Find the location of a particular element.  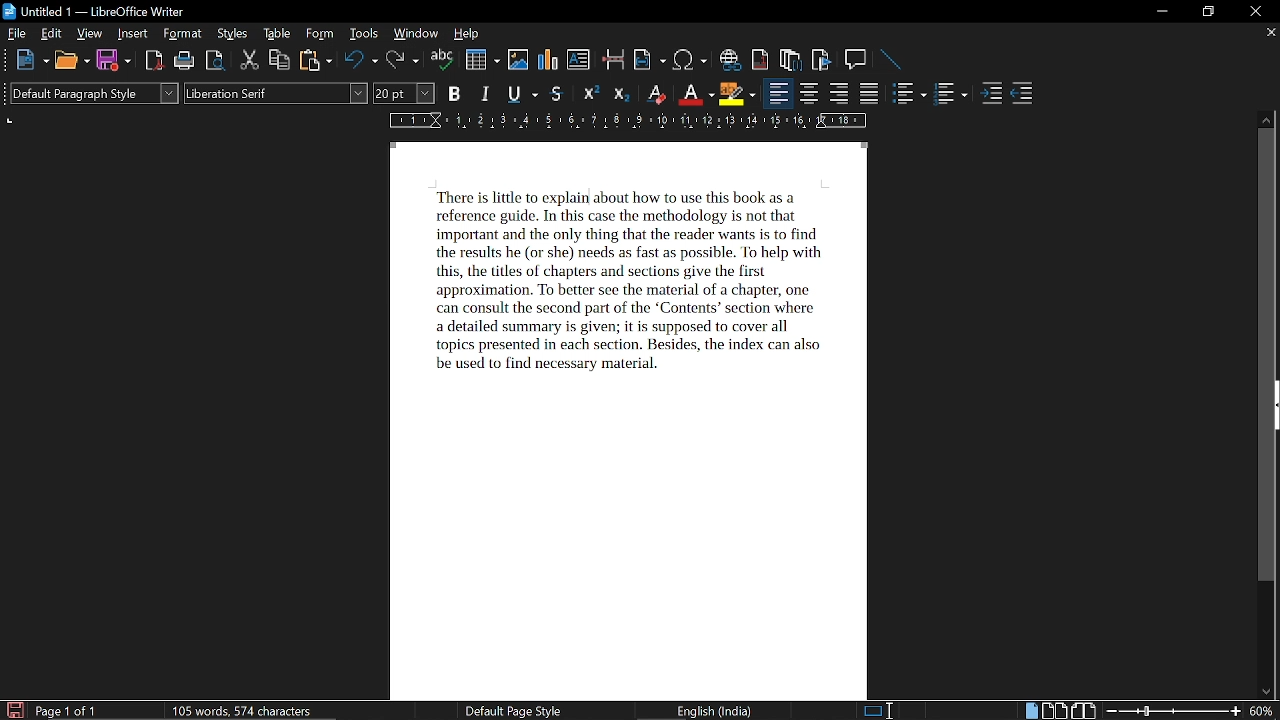

move up is located at coordinates (1268, 119).